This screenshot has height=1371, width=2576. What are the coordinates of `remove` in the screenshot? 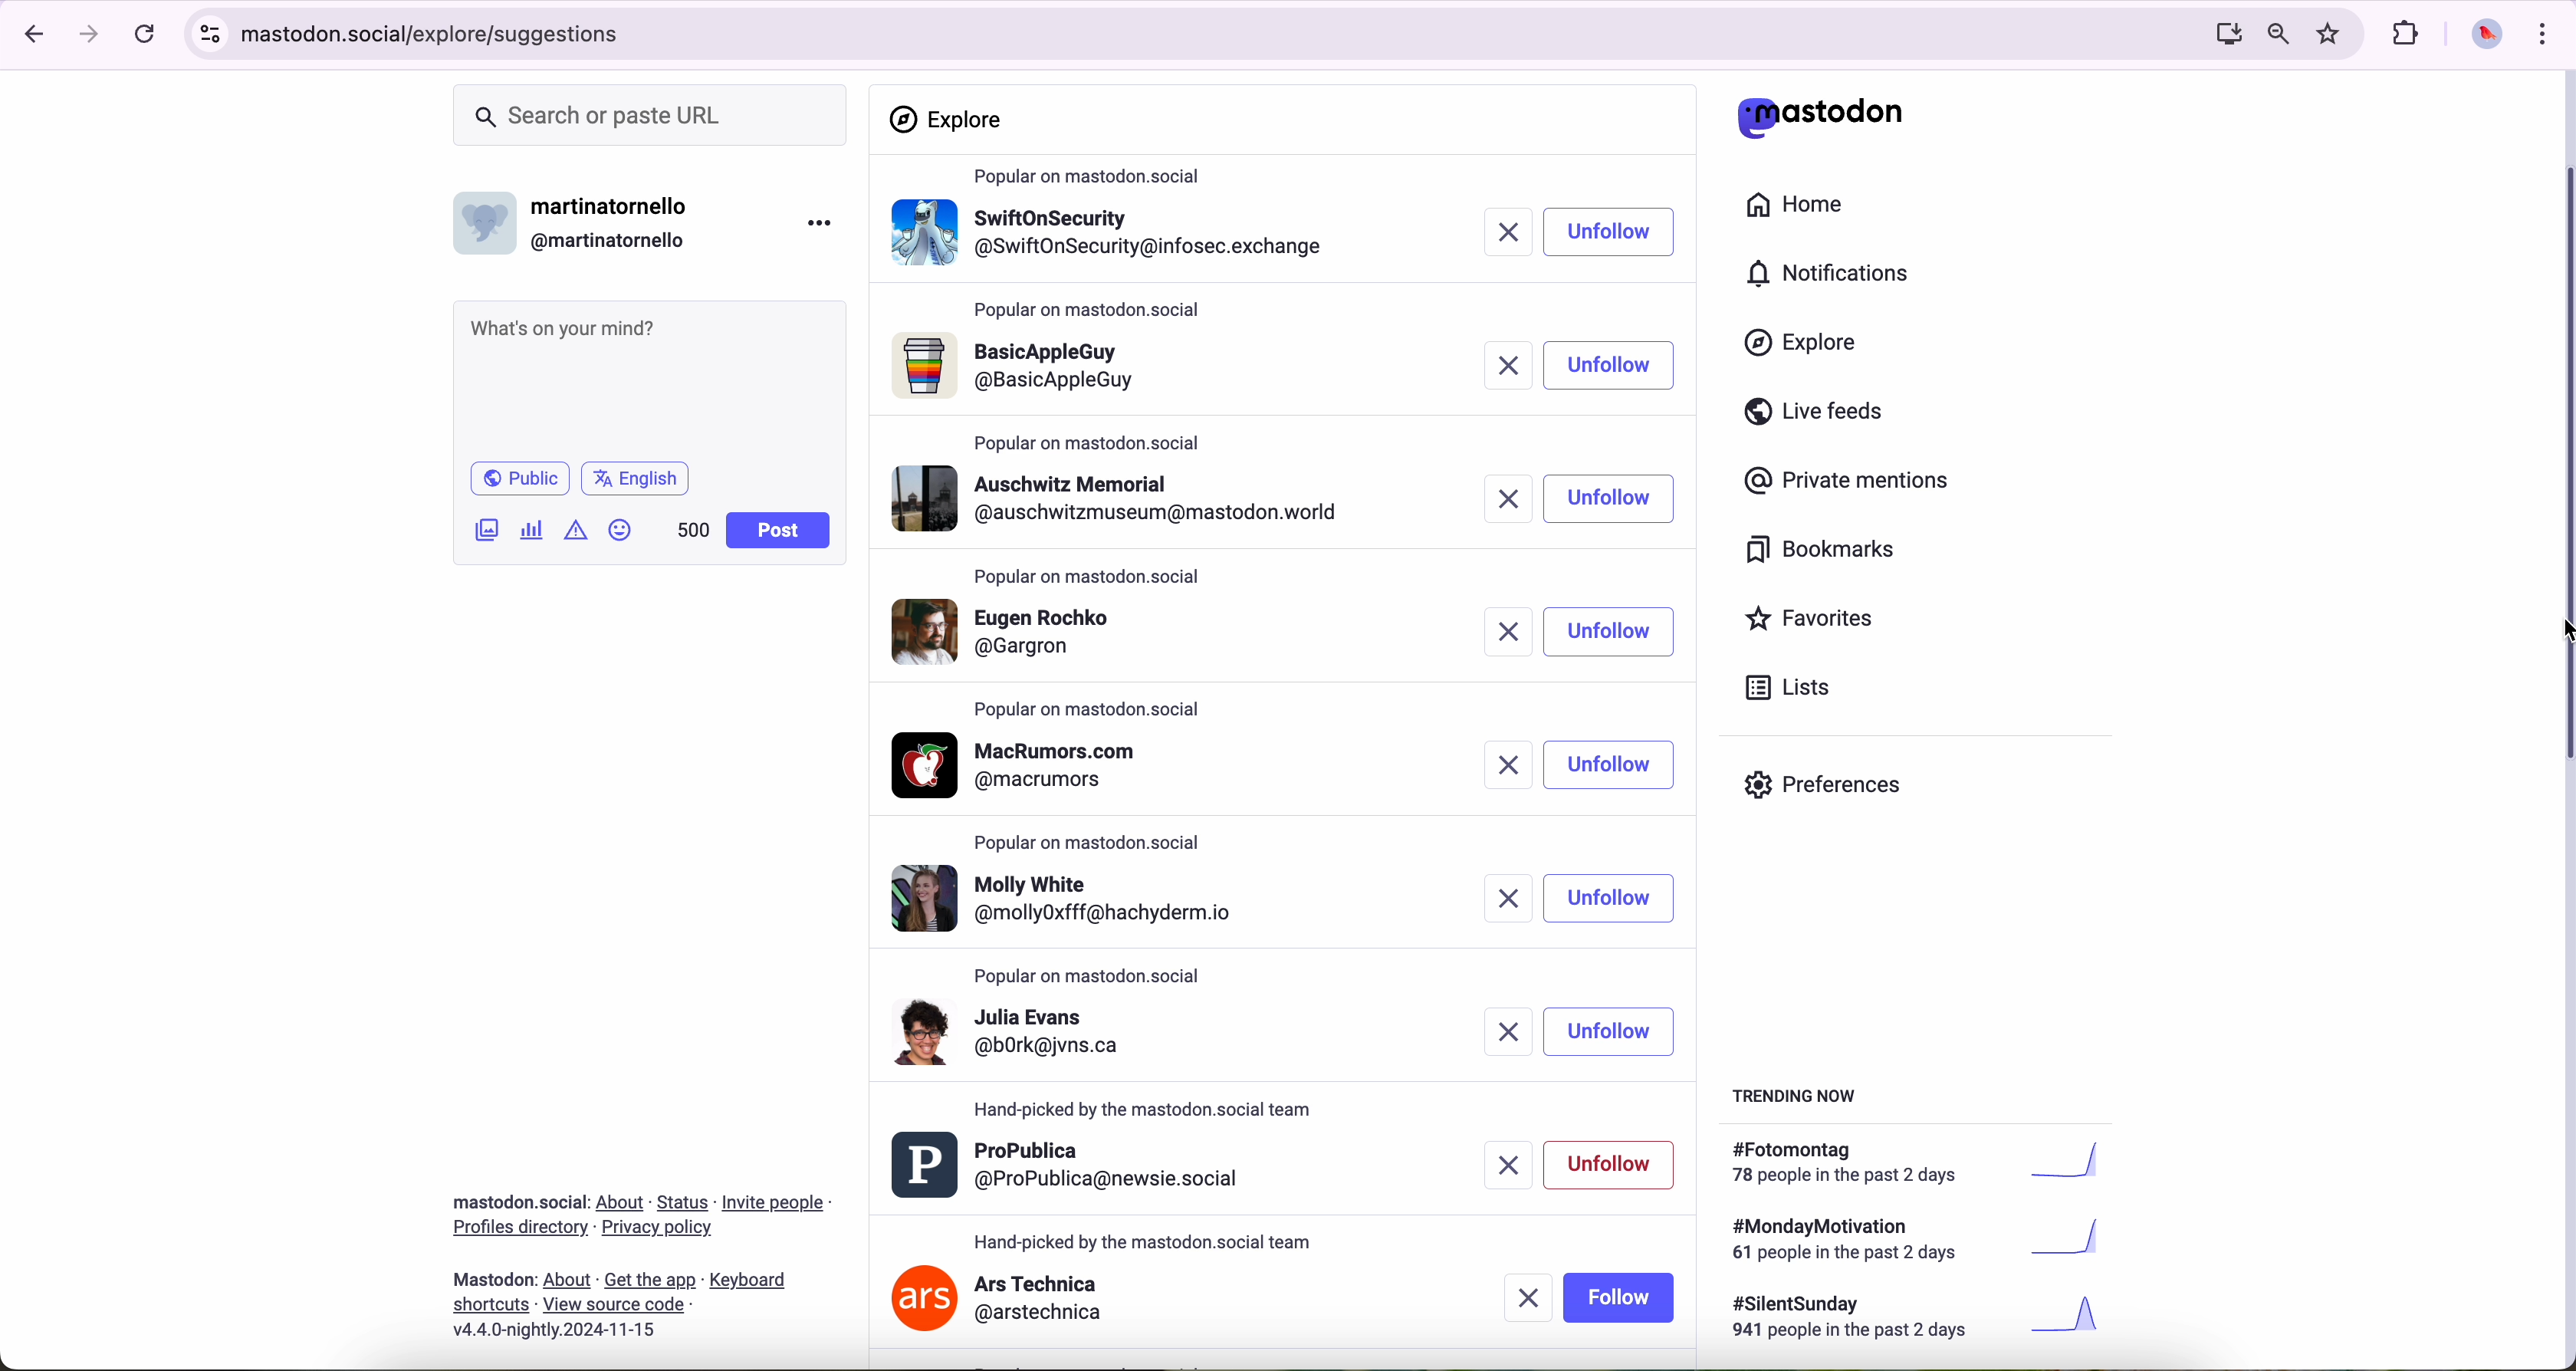 It's located at (1500, 1160).